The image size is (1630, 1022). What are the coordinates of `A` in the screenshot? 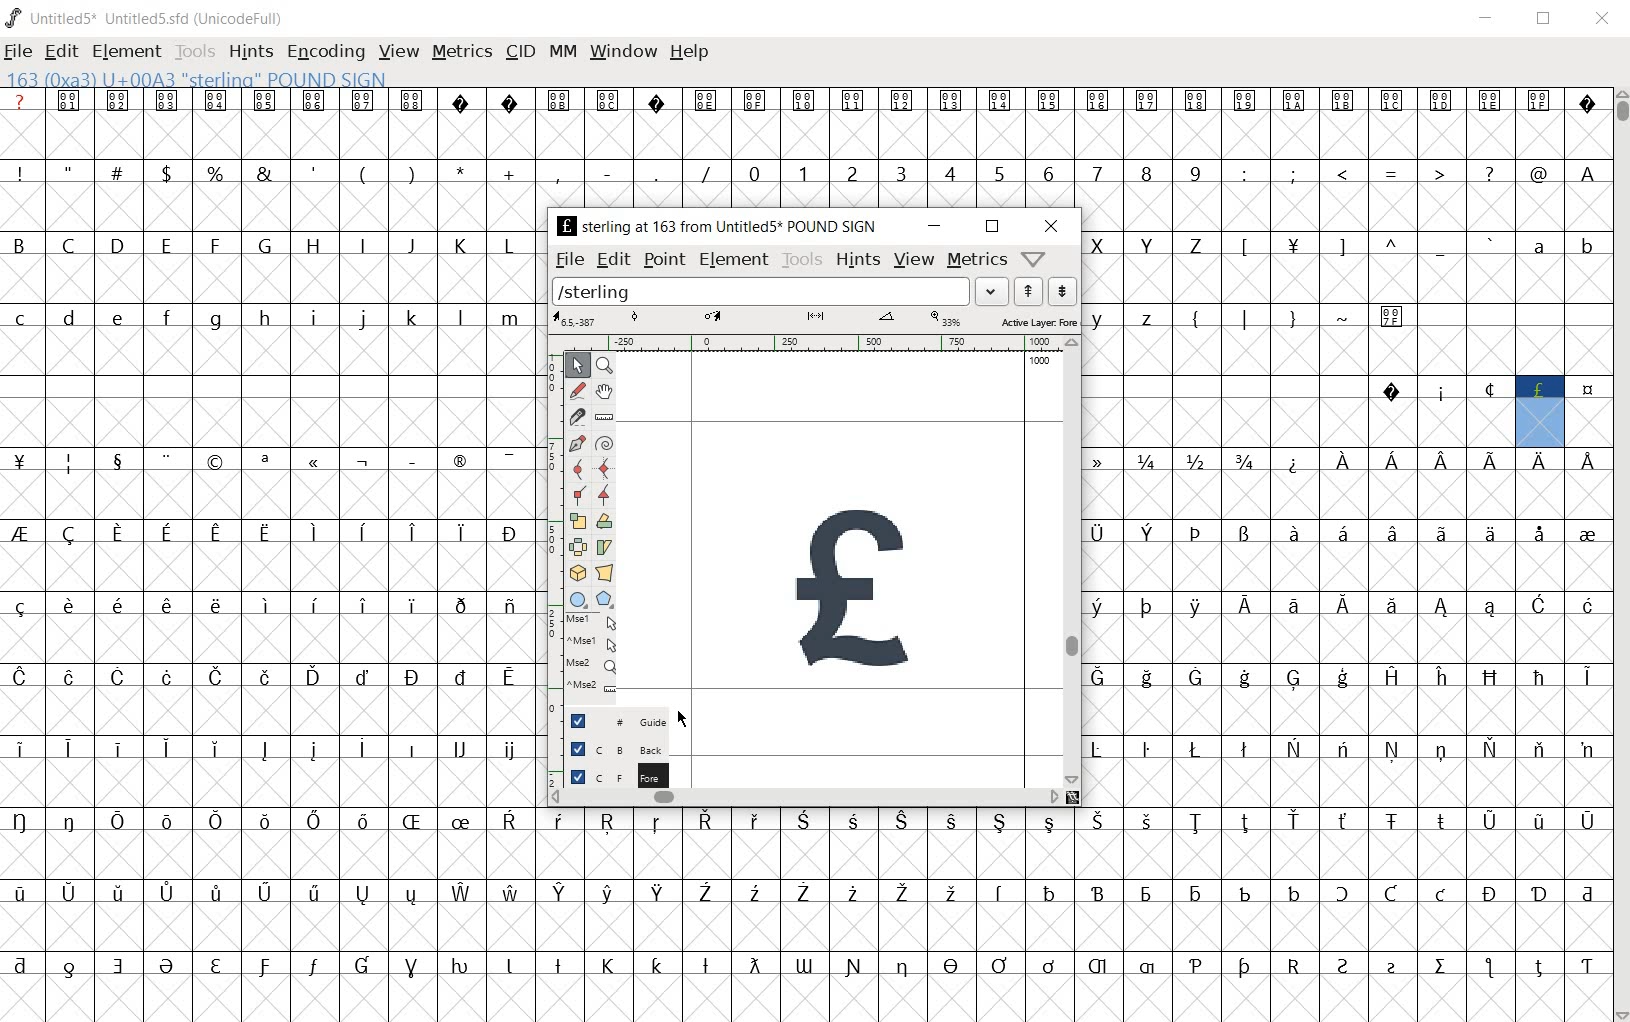 It's located at (1585, 172).